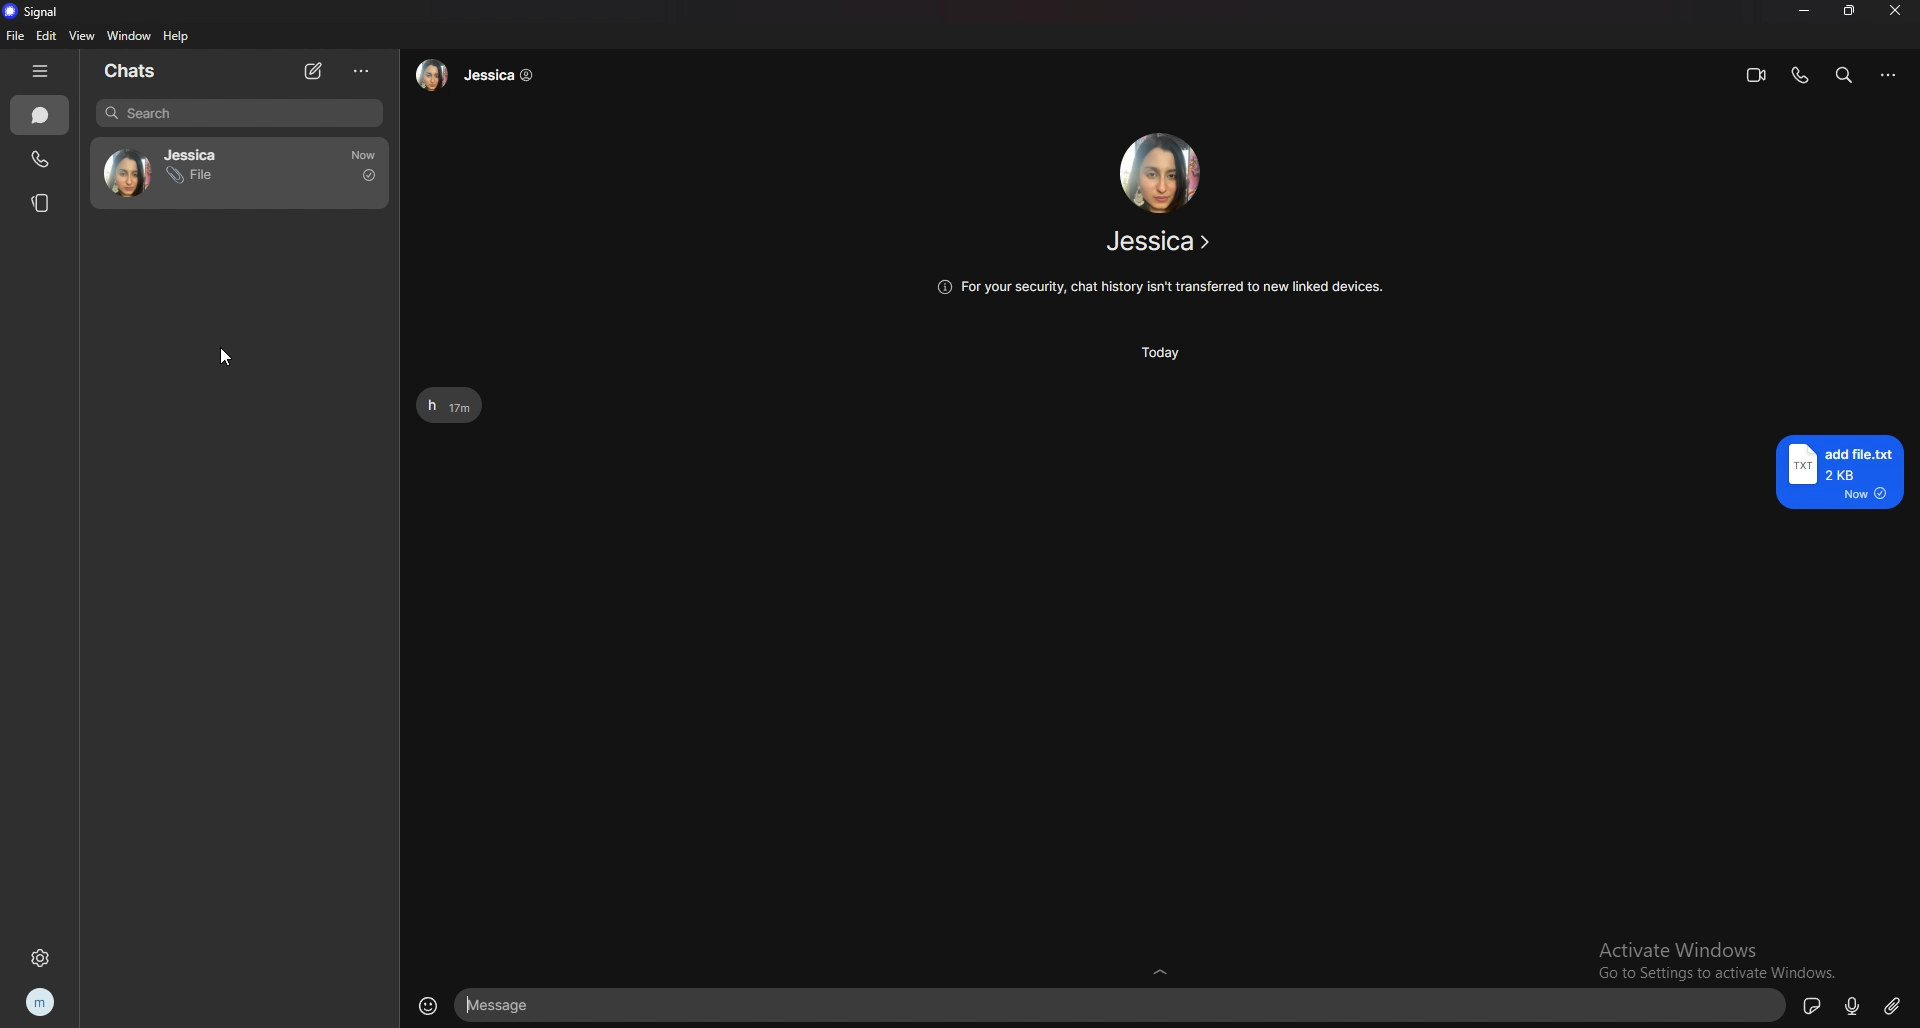 Image resolution: width=1920 pixels, height=1028 pixels. Describe the element at coordinates (1834, 471) in the screenshot. I see `add file.txt2KB` at that location.